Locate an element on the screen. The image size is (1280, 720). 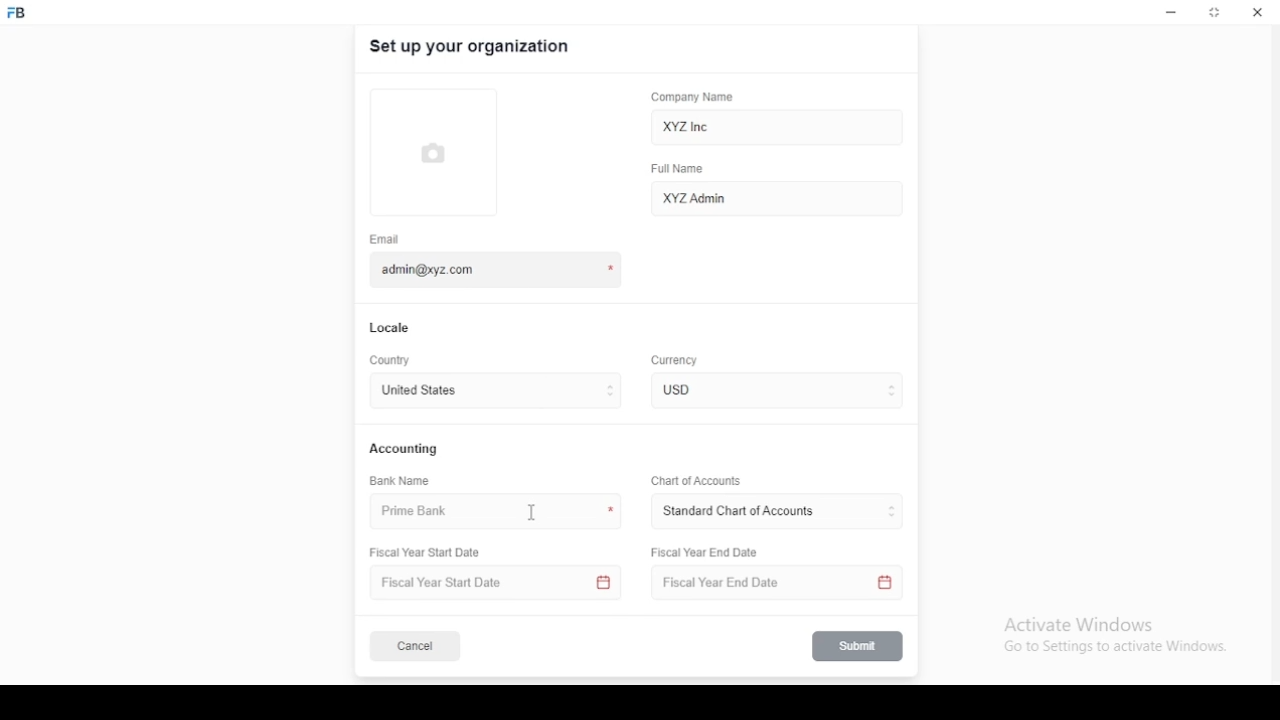
locale is located at coordinates (391, 328).